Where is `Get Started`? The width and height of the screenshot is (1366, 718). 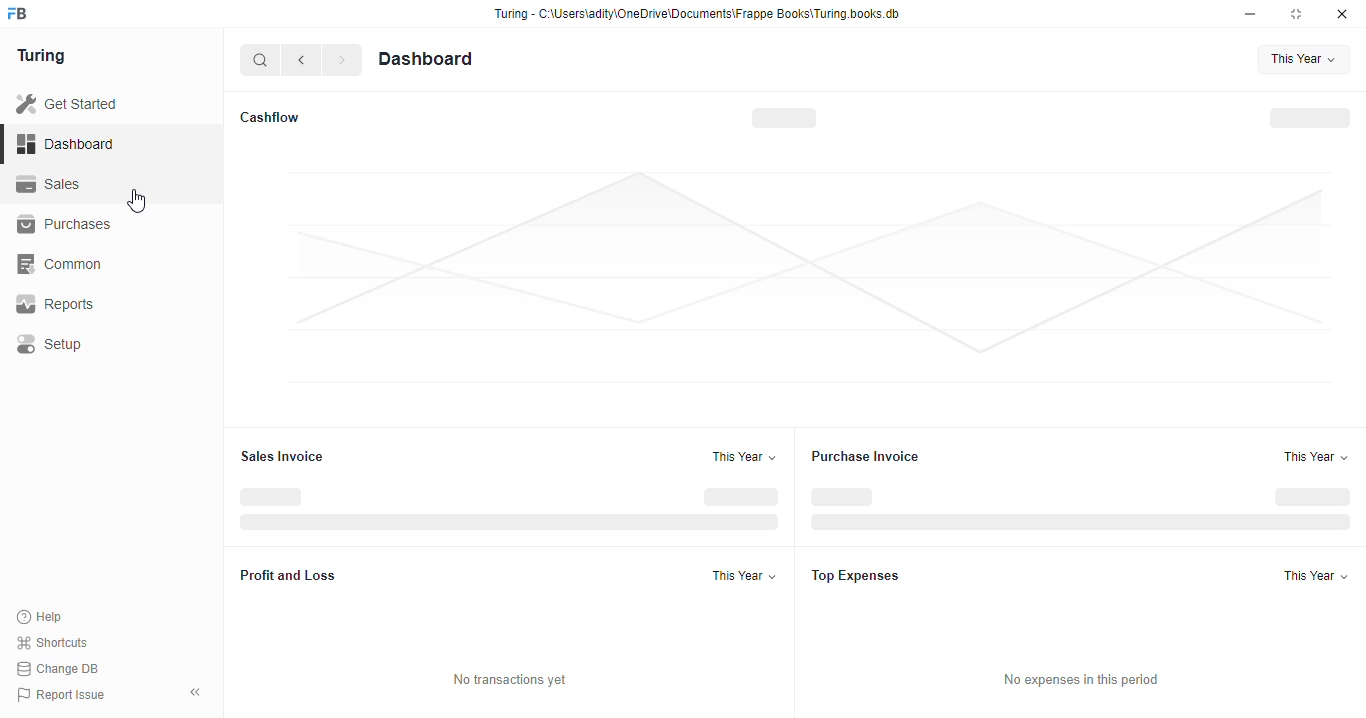 Get Started is located at coordinates (93, 105).